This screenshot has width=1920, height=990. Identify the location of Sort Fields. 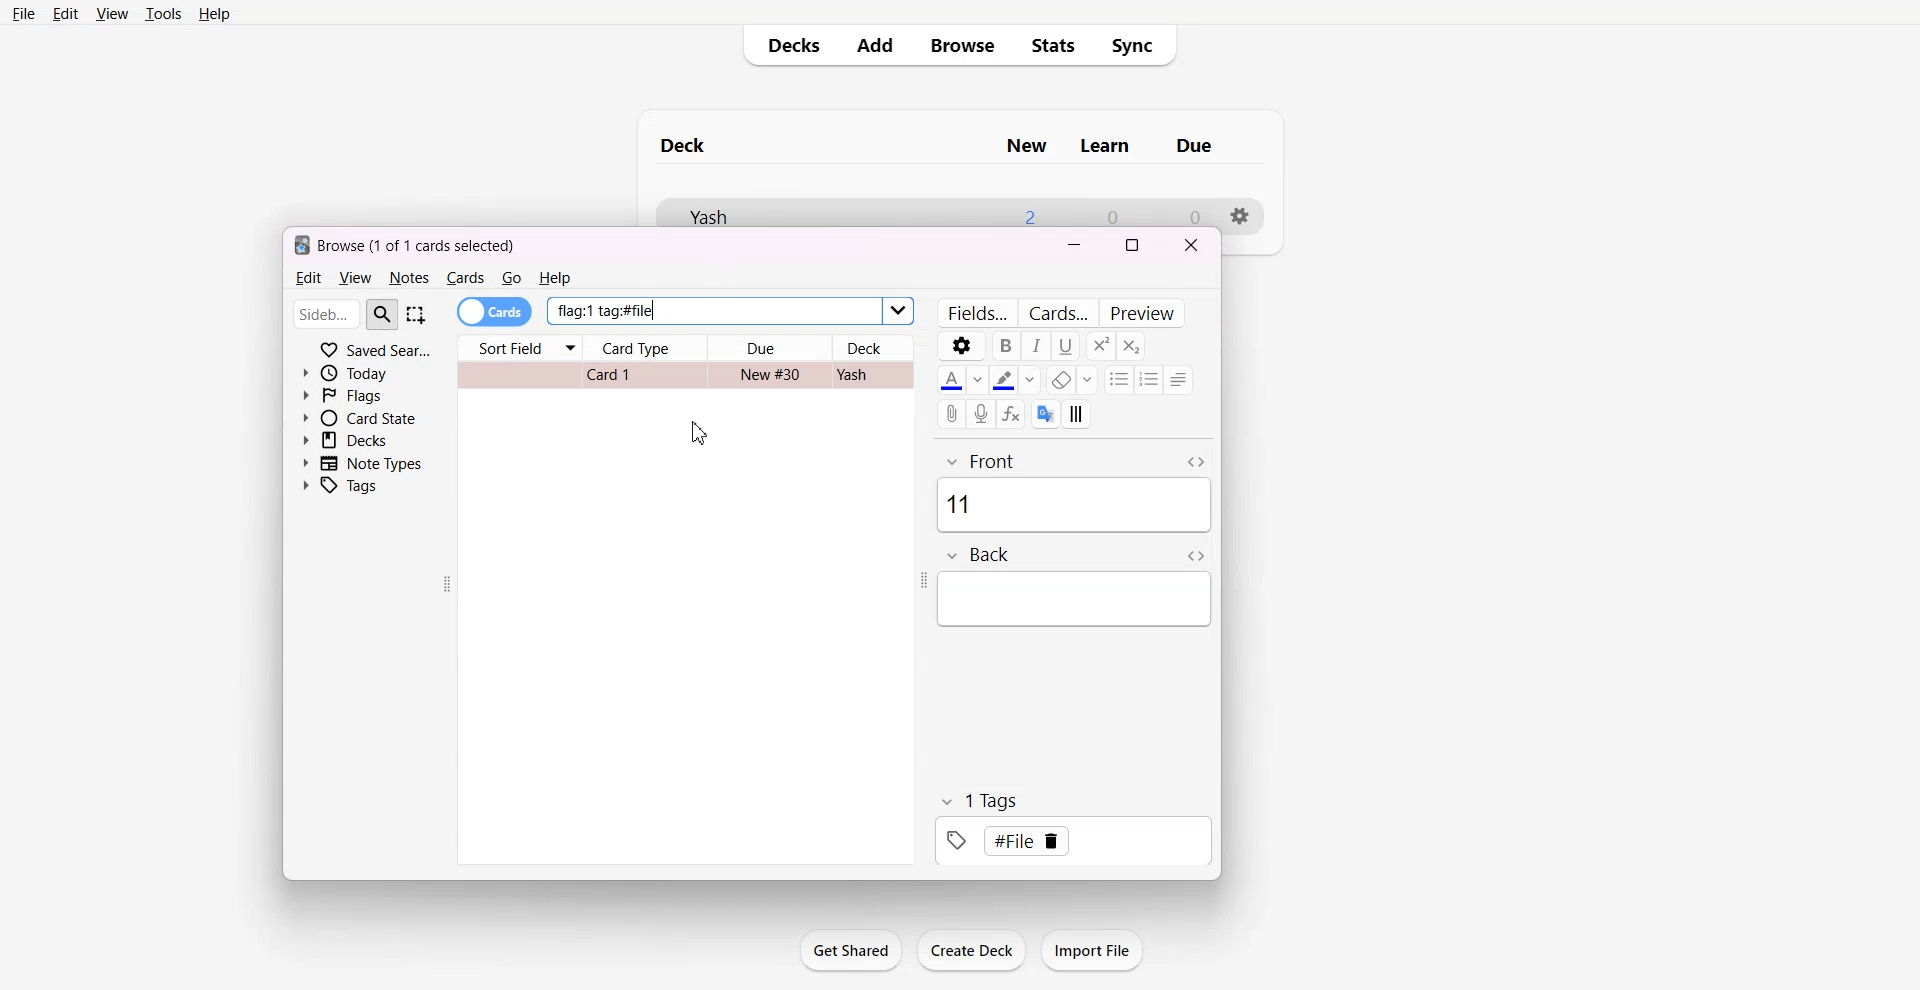
(520, 345).